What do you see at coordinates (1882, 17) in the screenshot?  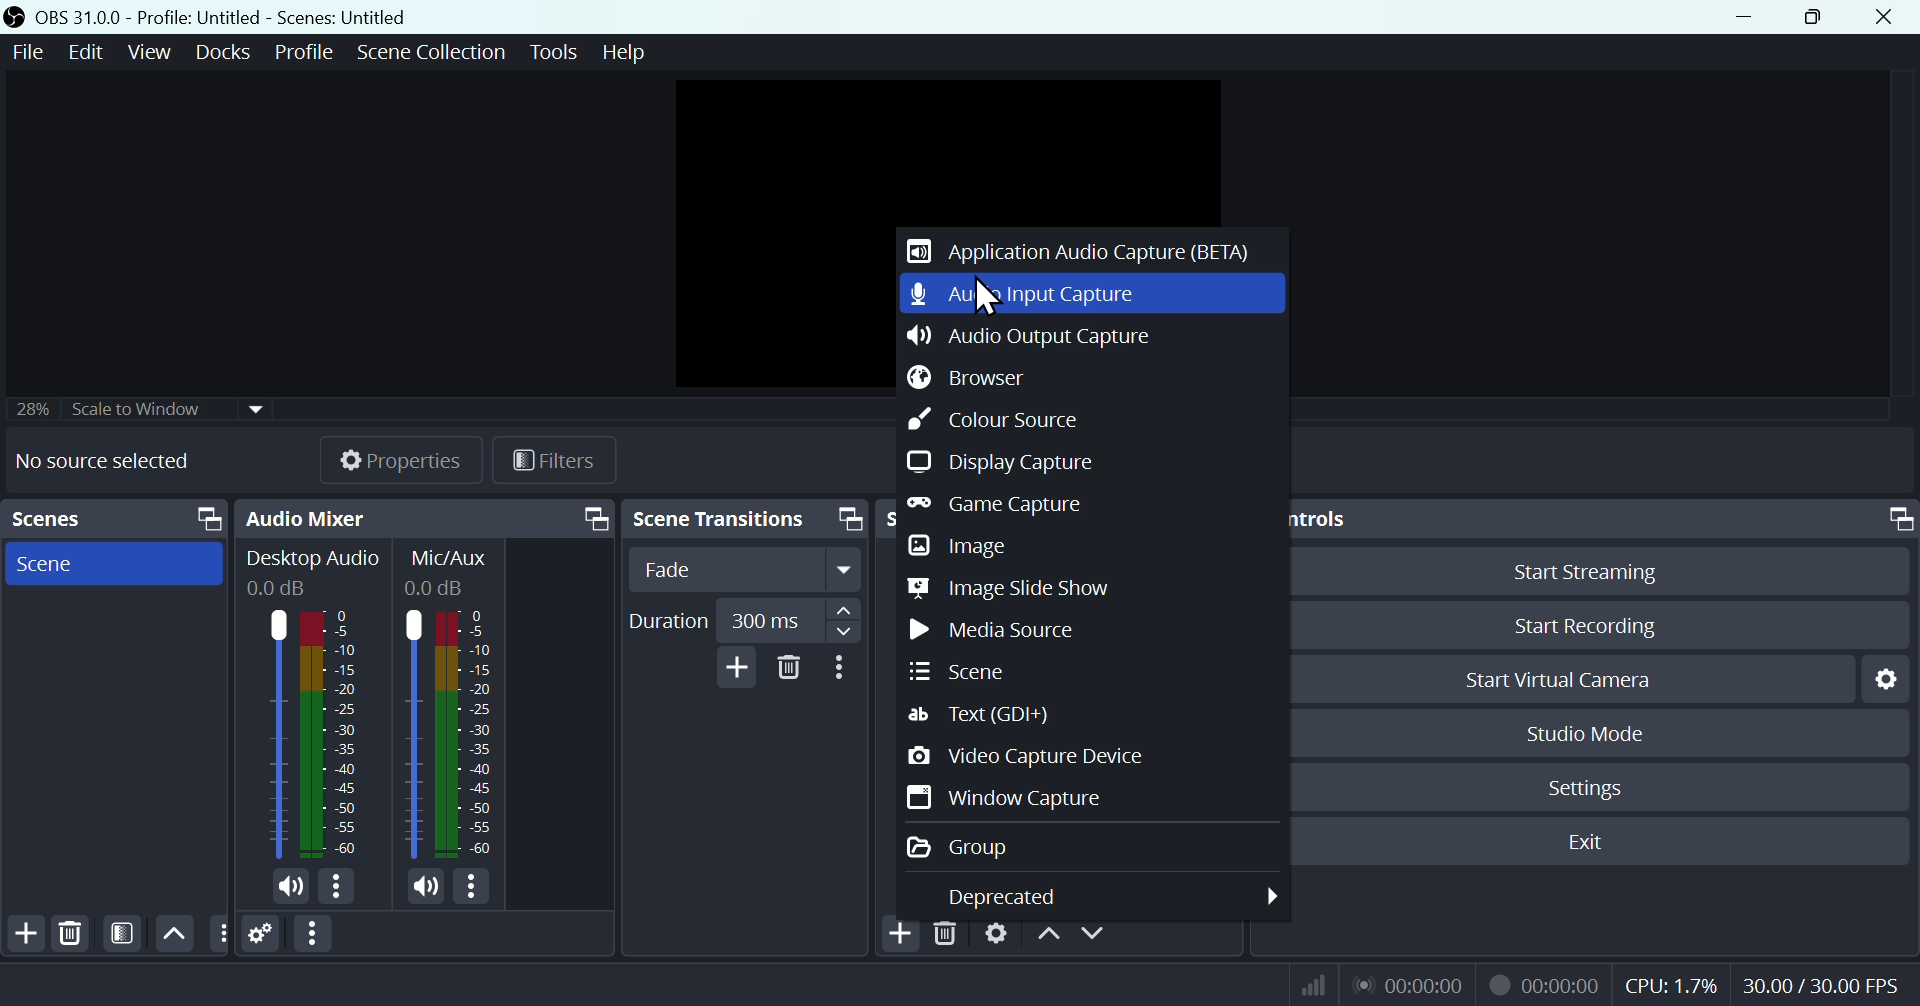 I see `Close` at bounding box center [1882, 17].